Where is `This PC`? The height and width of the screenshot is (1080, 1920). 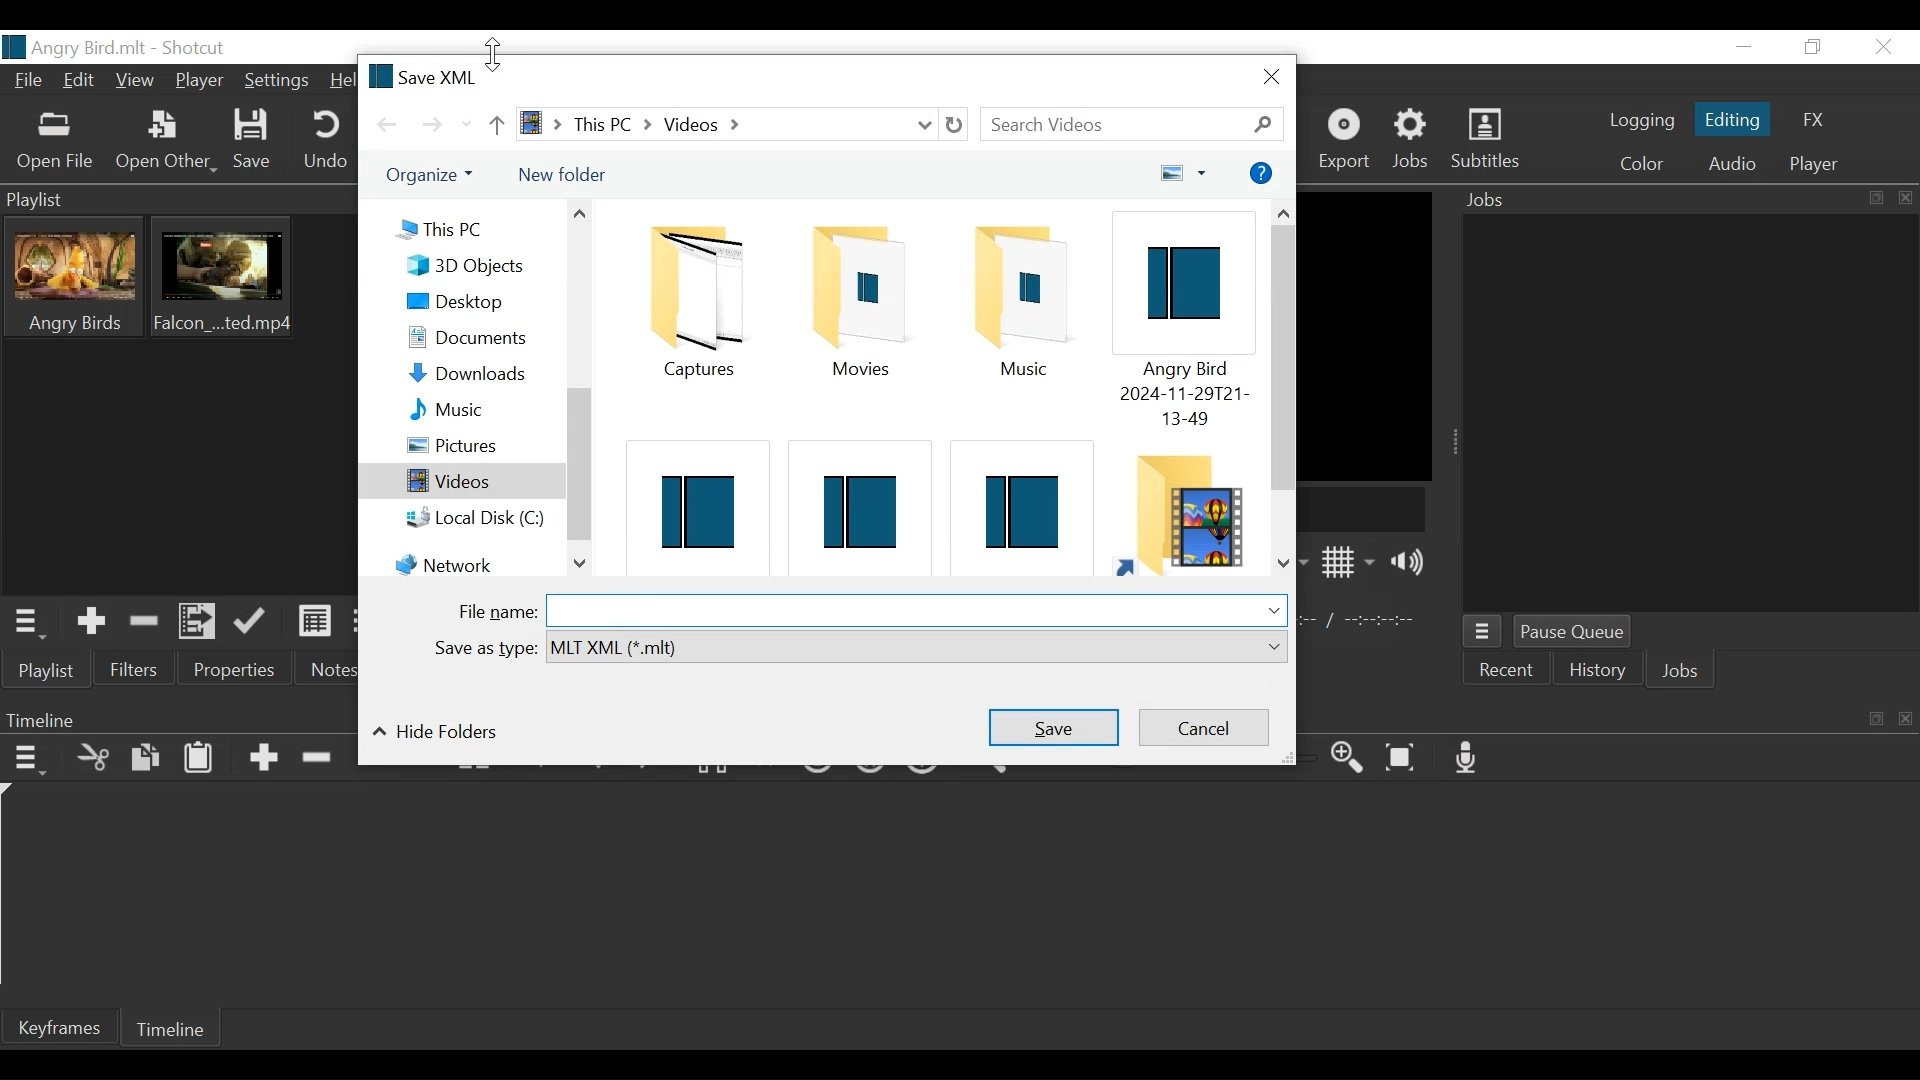 This PC is located at coordinates (463, 228).